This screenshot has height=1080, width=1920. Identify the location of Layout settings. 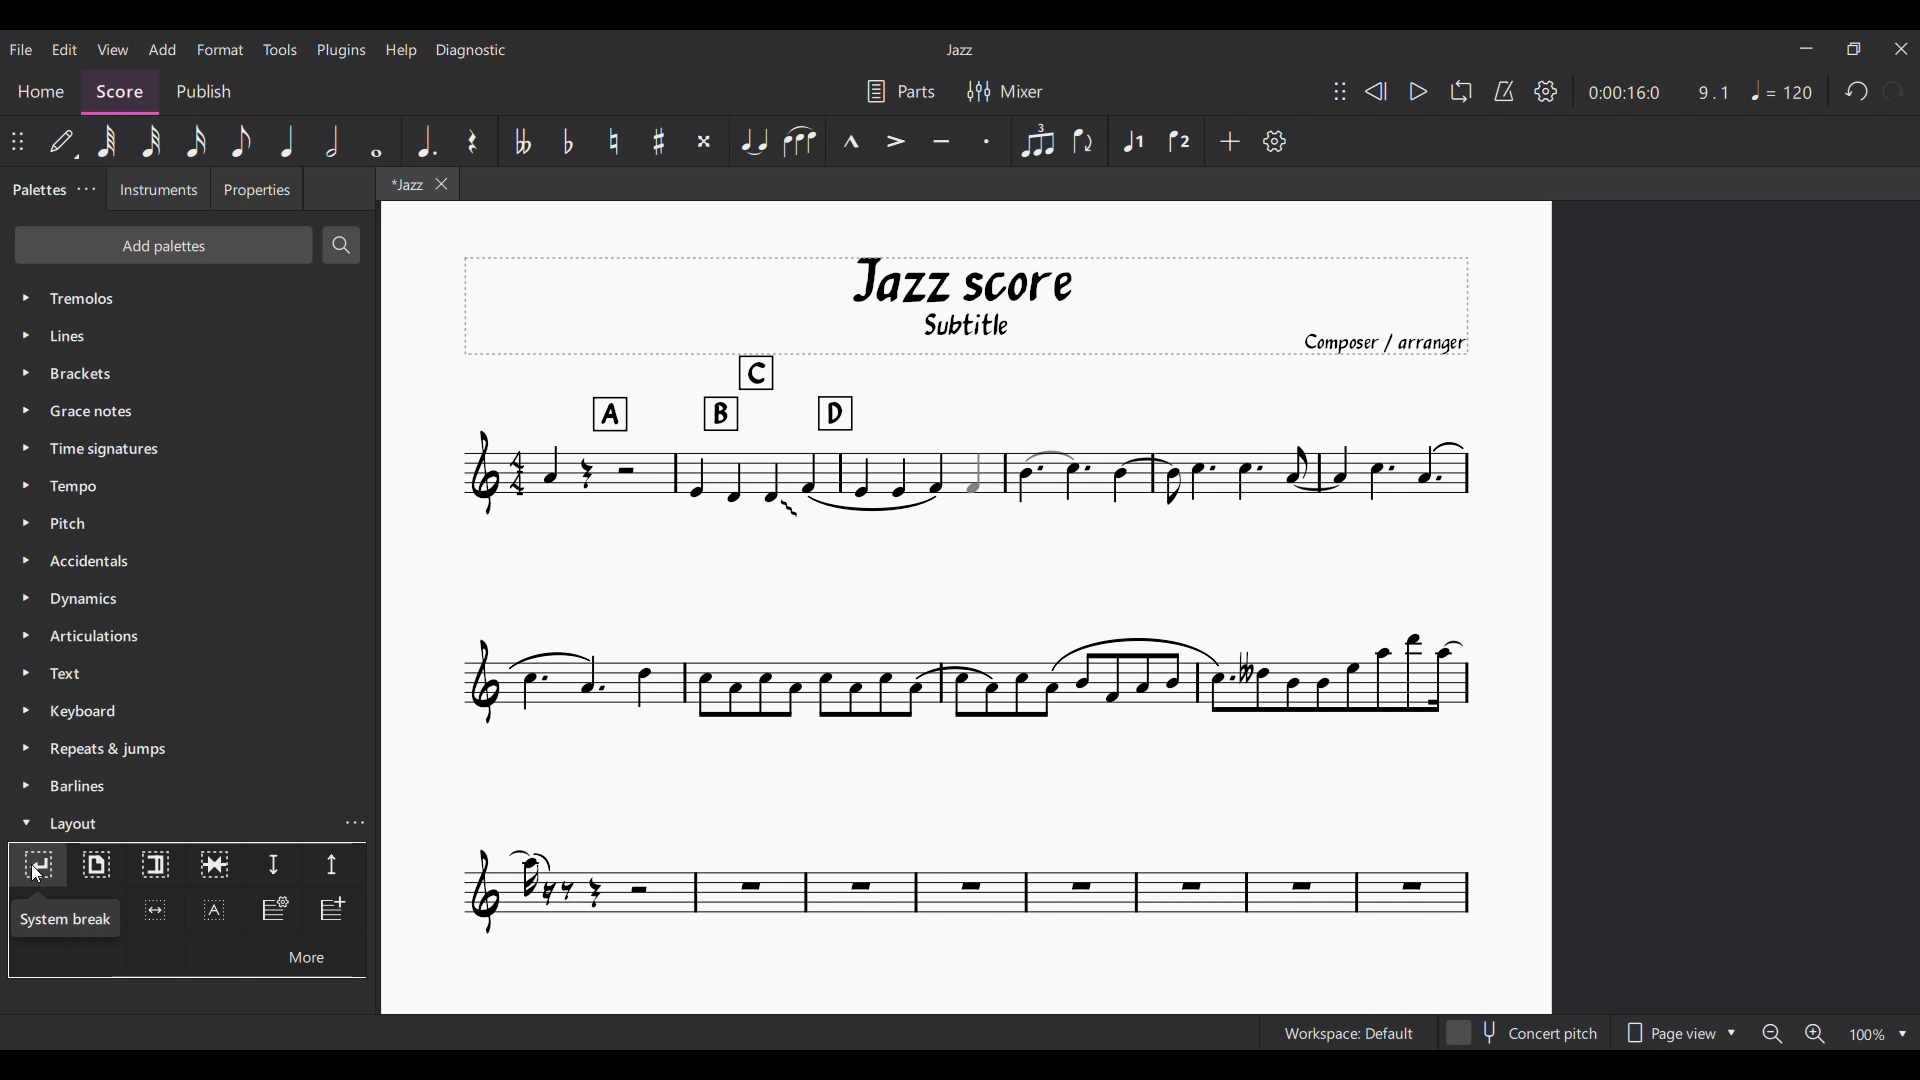
(355, 823).